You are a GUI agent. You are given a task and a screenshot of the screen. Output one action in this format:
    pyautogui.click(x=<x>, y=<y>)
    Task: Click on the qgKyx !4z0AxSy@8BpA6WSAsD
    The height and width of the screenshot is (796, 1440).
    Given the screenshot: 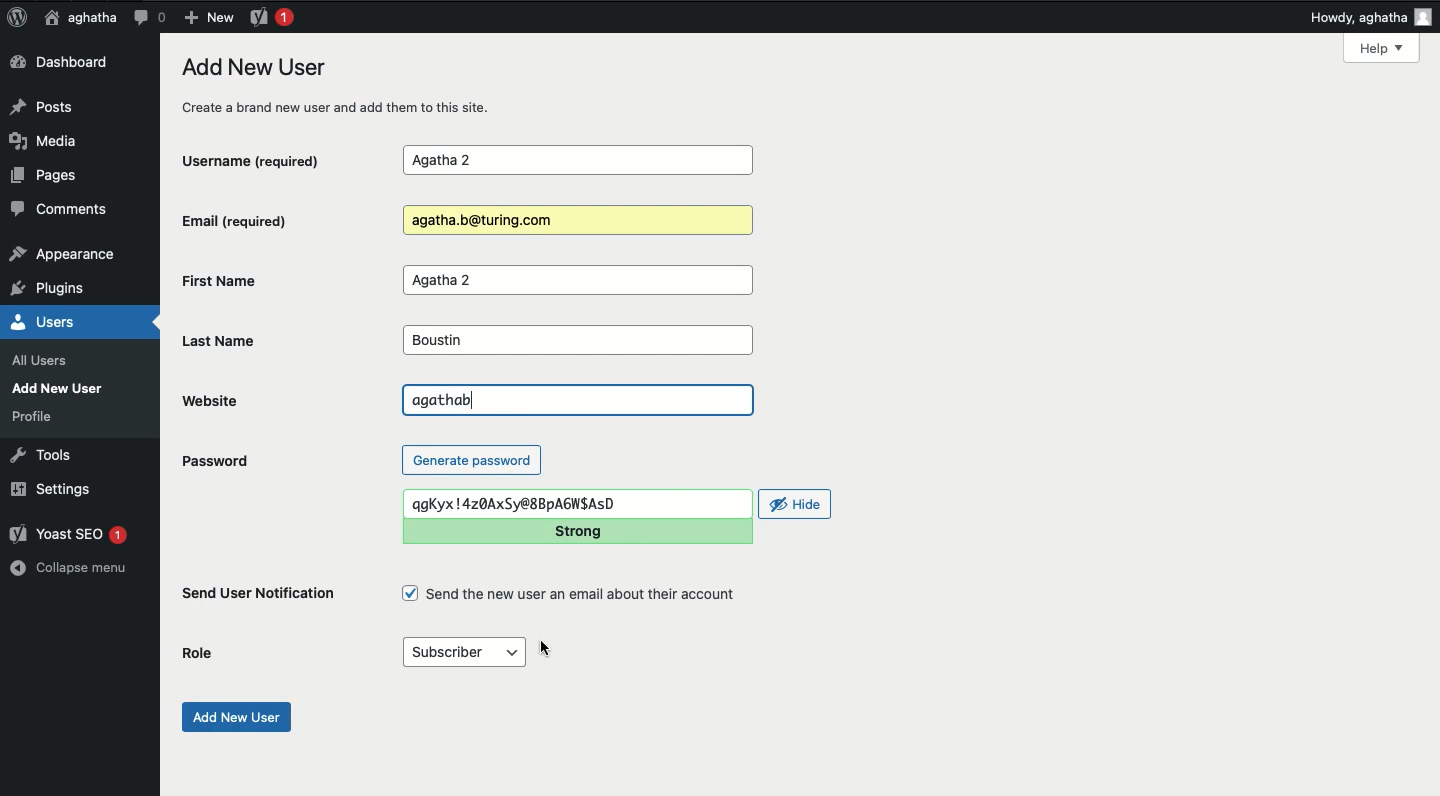 What is the action you would take?
    pyautogui.click(x=578, y=502)
    